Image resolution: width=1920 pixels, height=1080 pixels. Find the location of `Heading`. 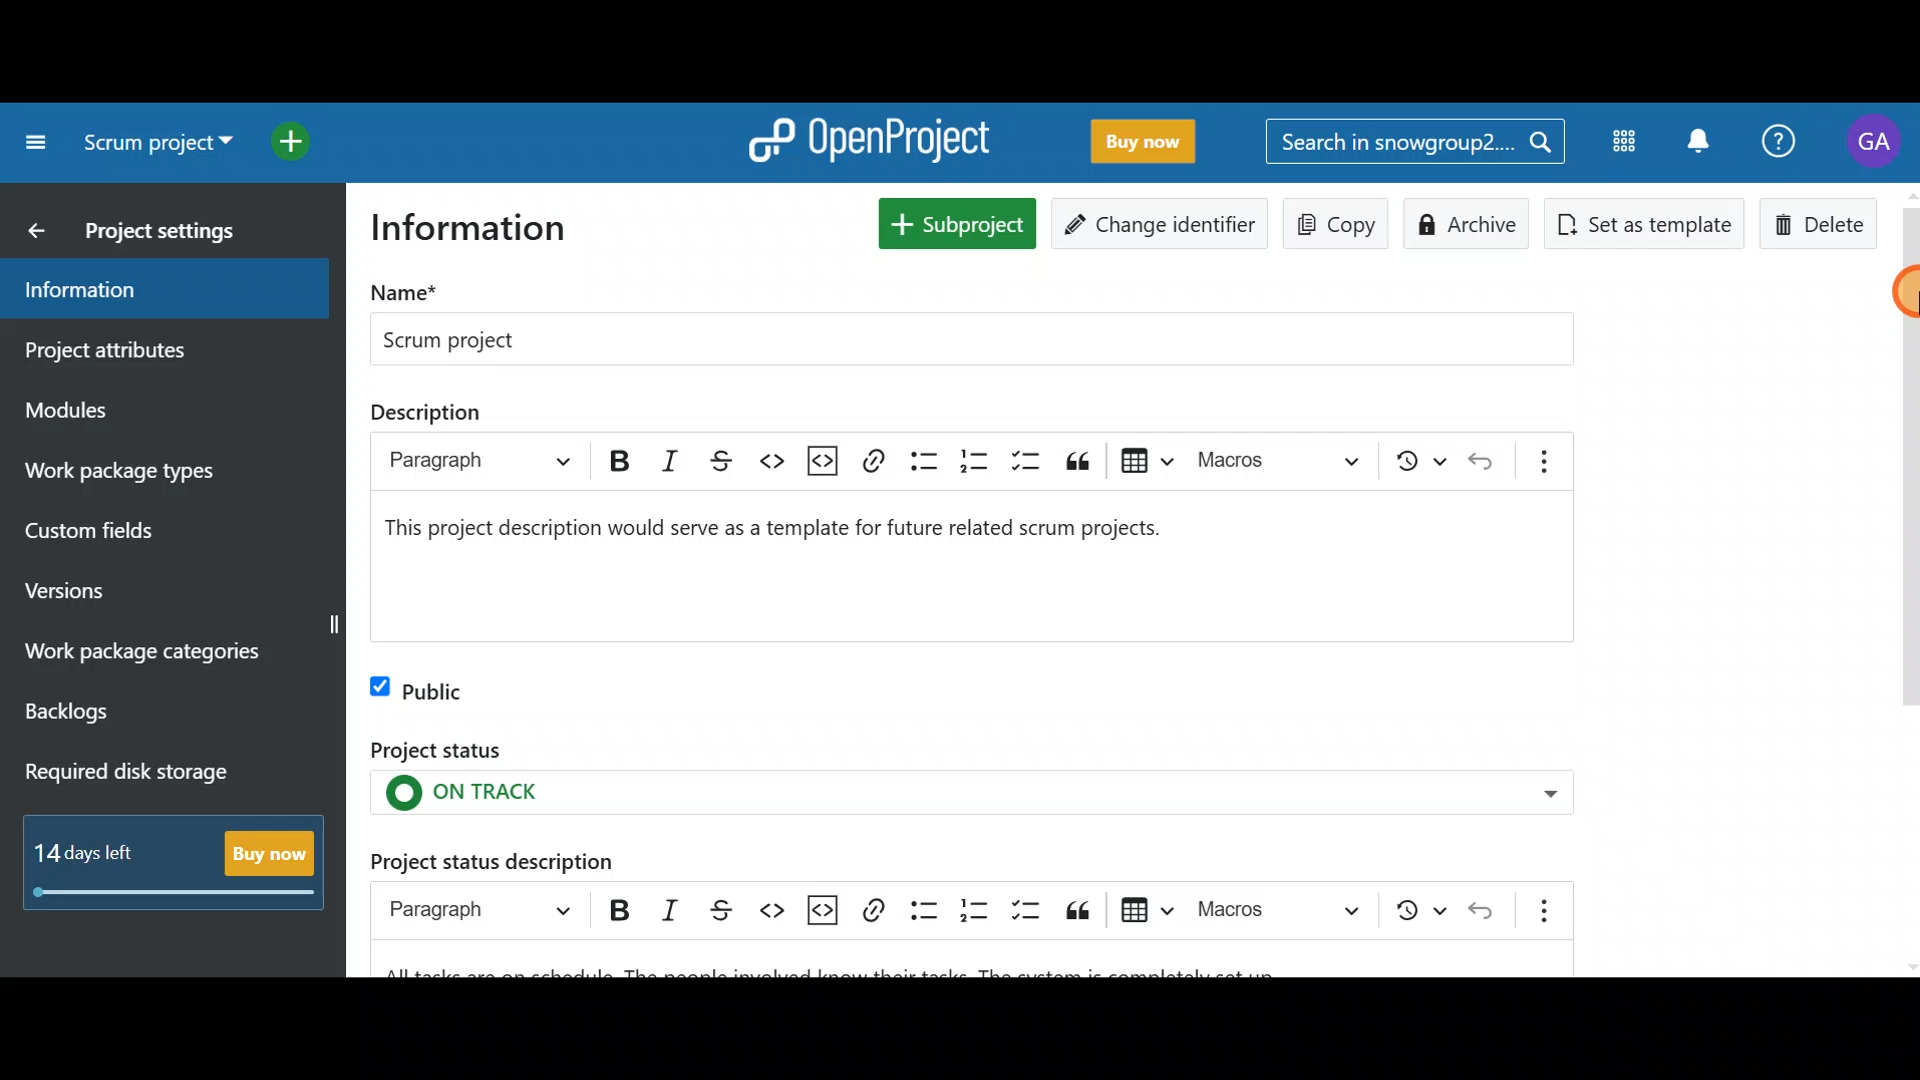

Heading is located at coordinates (479, 911).